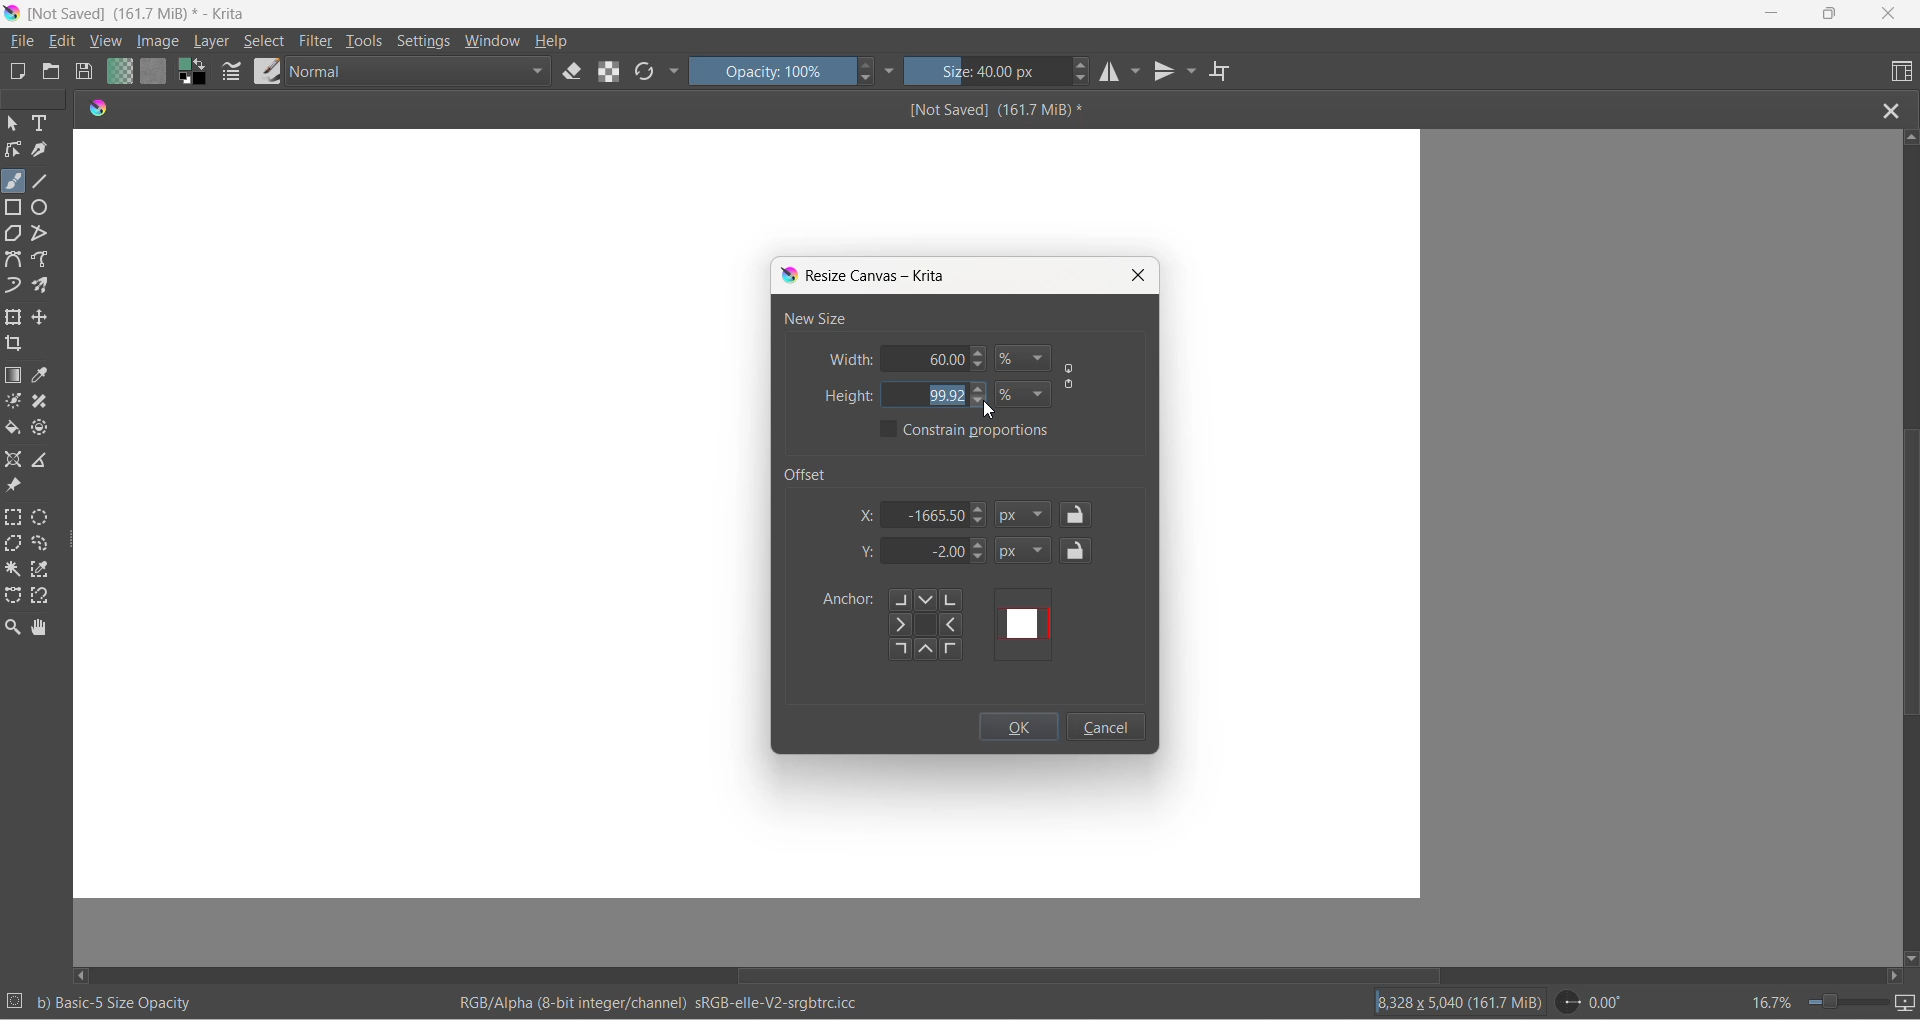  Describe the element at coordinates (154, 74) in the screenshot. I see `fill patterns` at that location.